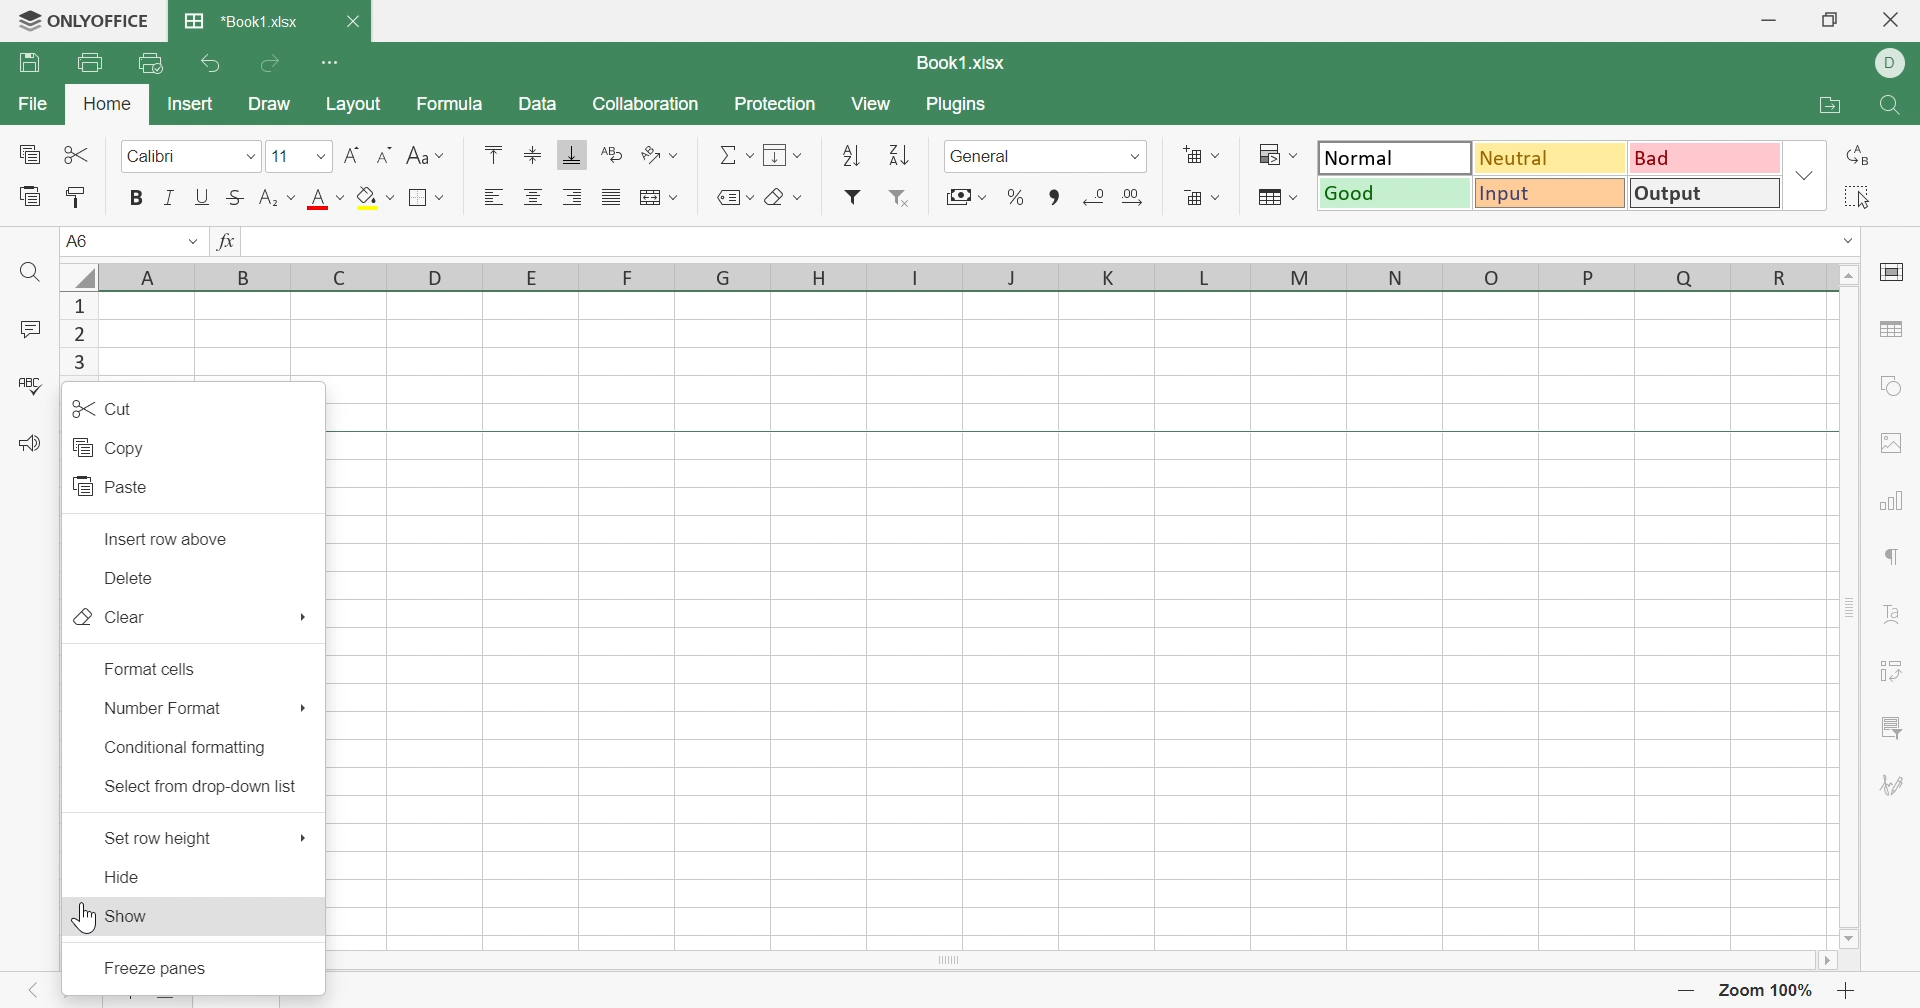 The height and width of the screenshot is (1008, 1920). What do you see at coordinates (1846, 275) in the screenshot?
I see `Scroll Up` at bounding box center [1846, 275].